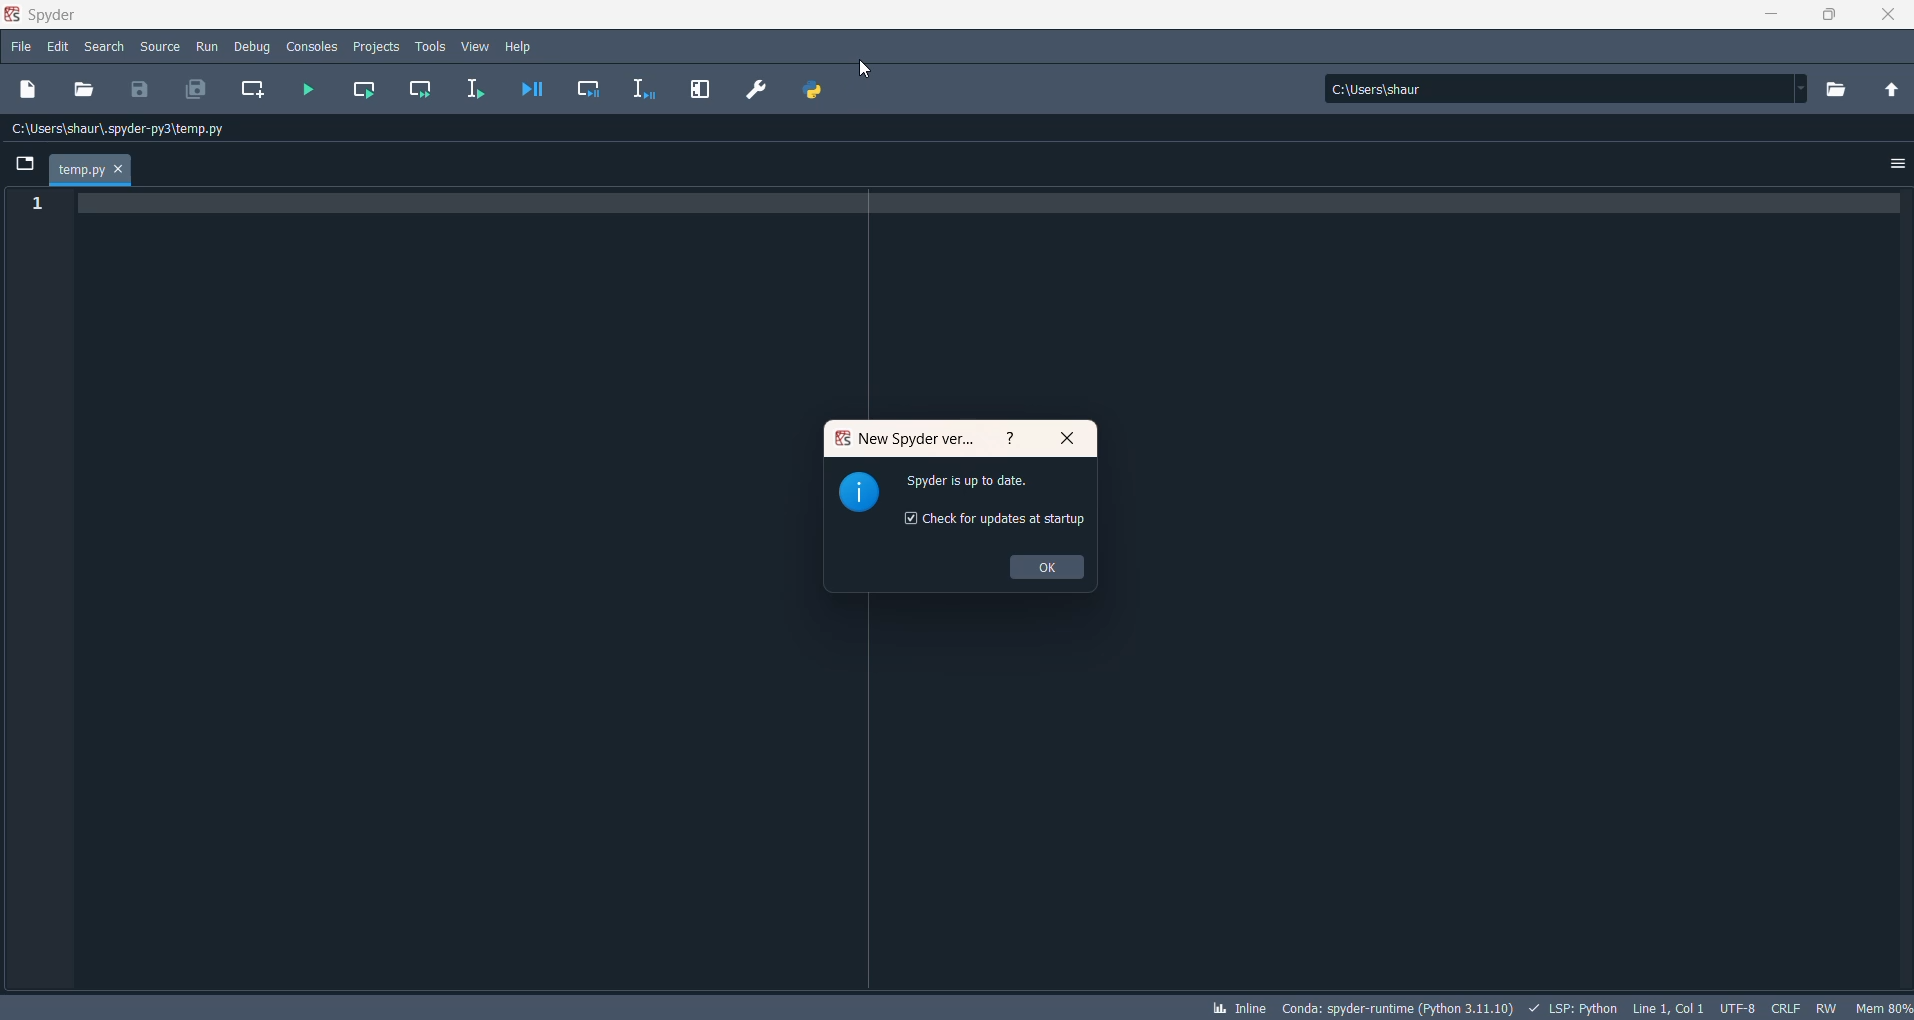 This screenshot has width=1914, height=1020. I want to click on open , so click(87, 91).